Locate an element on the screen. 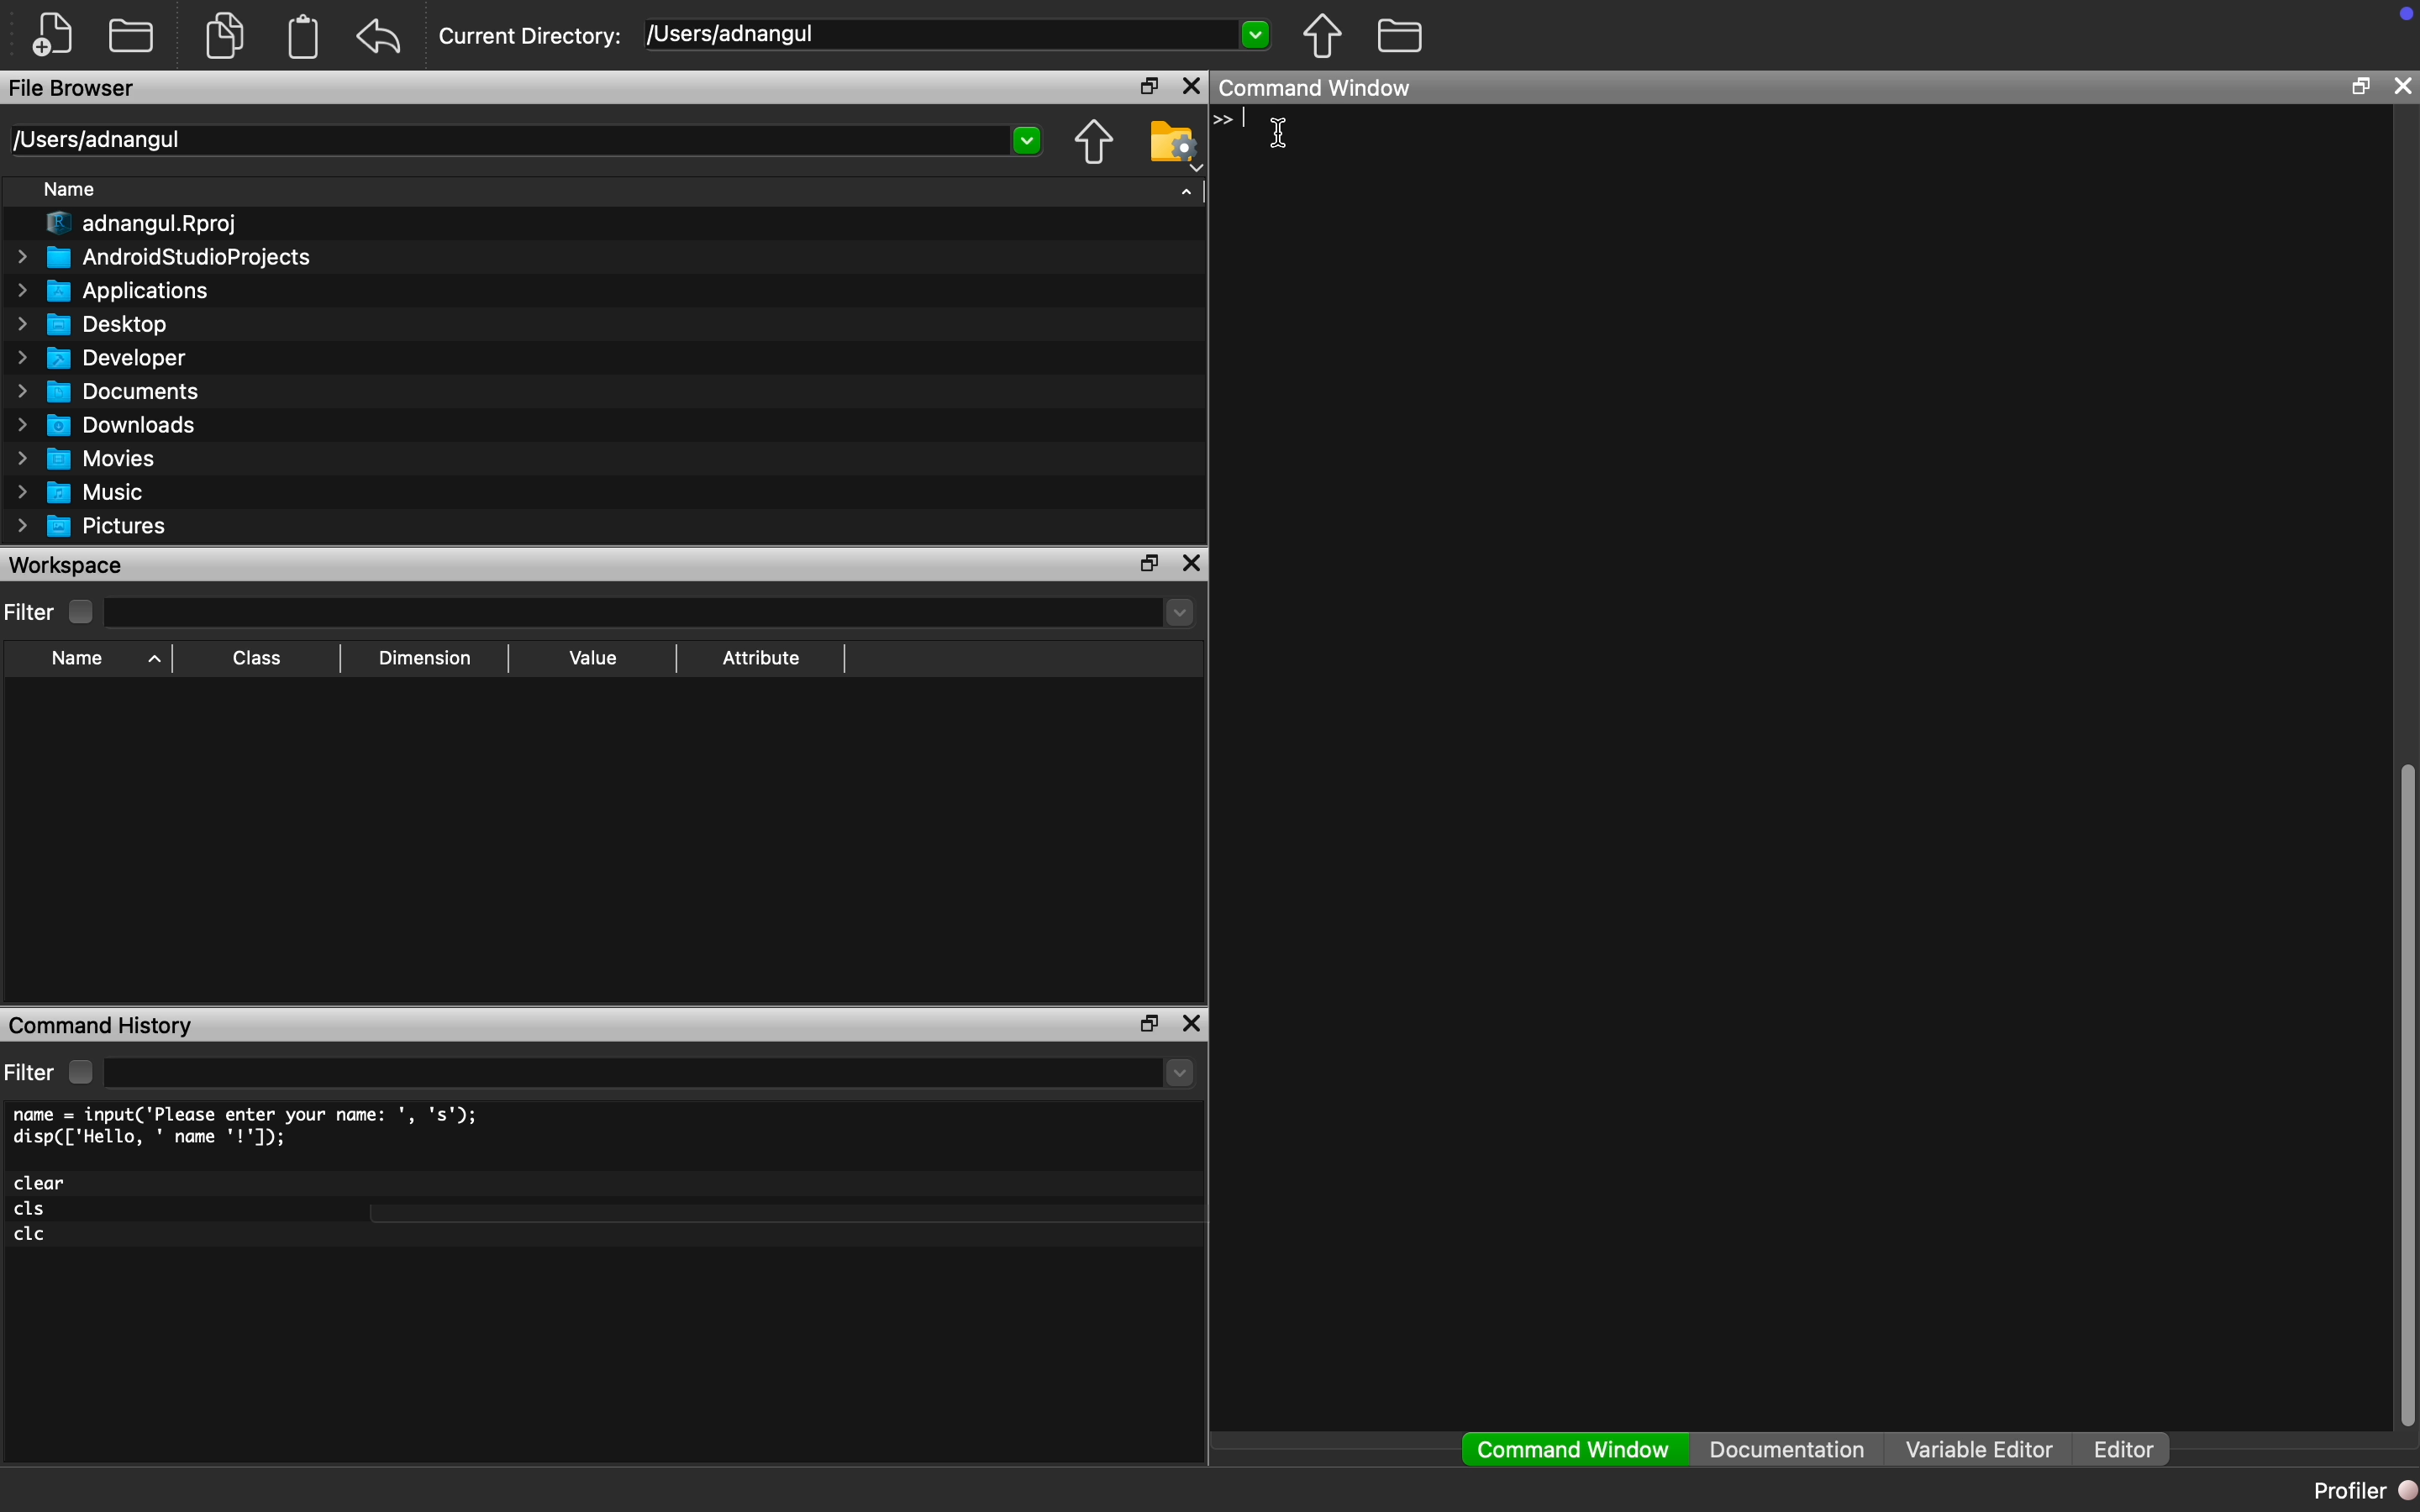  maximize is located at coordinates (1146, 1025).